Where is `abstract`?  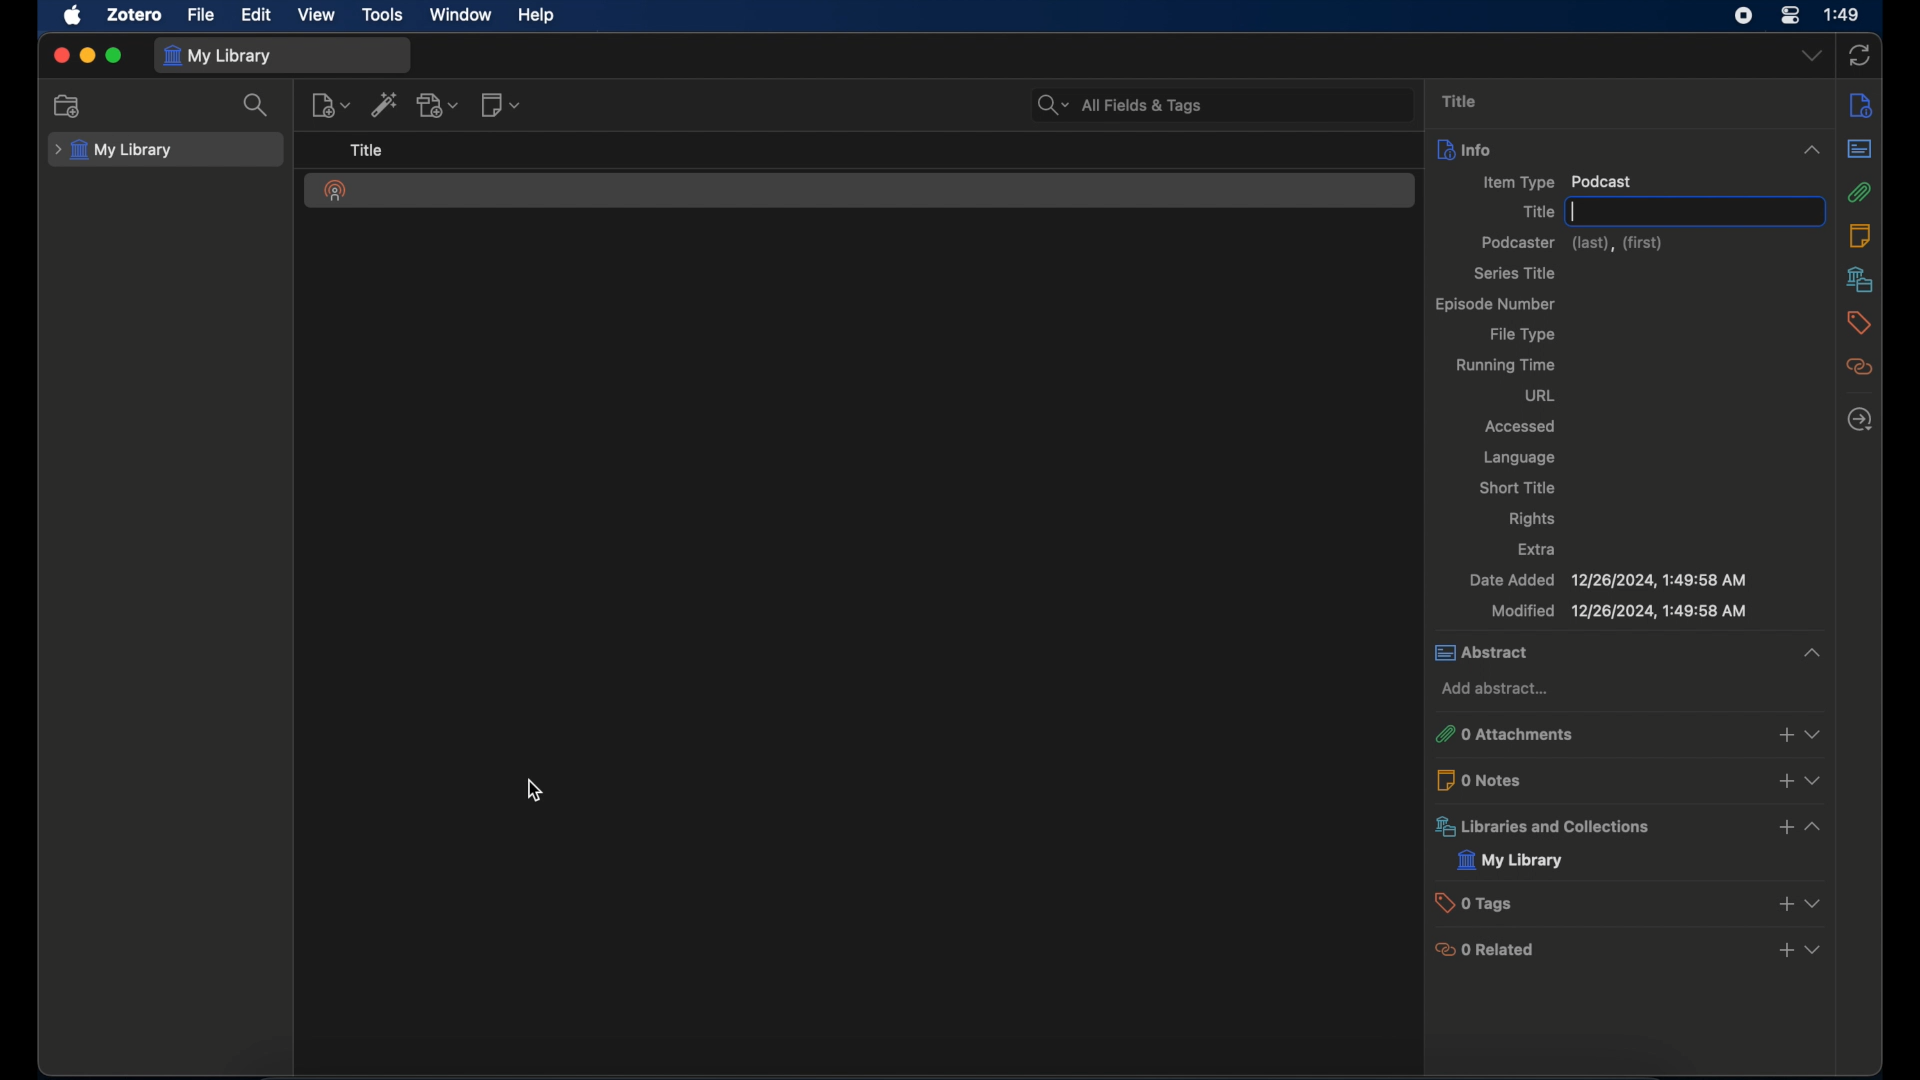 abstract is located at coordinates (1628, 654).